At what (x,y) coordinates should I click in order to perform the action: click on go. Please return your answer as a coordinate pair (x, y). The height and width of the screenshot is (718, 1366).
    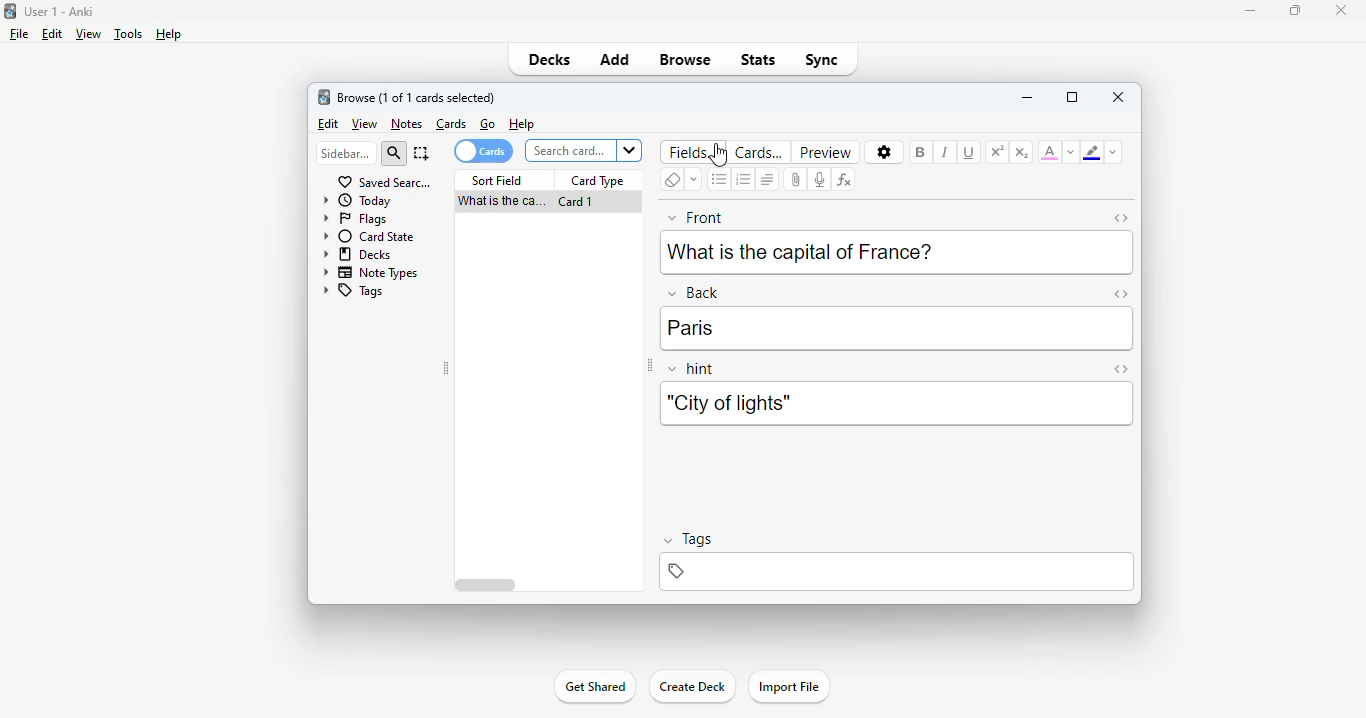
    Looking at the image, I should click on (488, 124).